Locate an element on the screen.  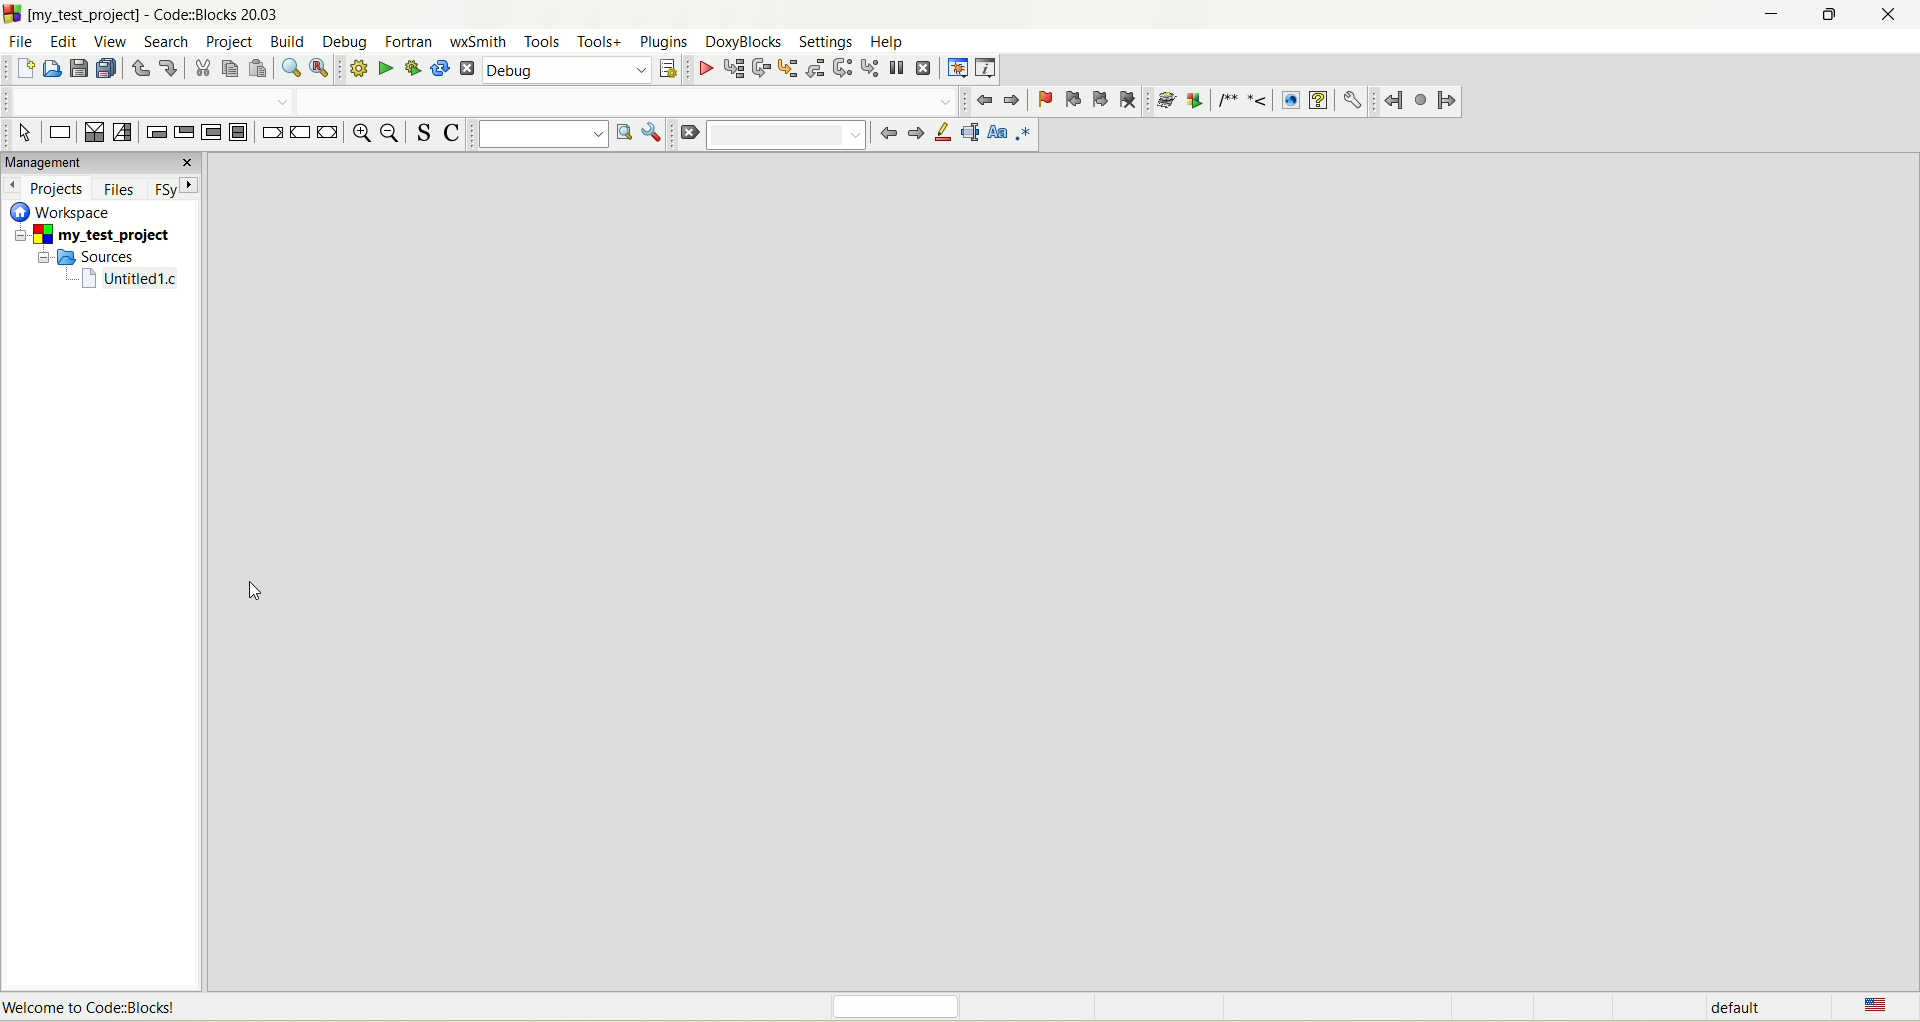
replace is located at coordinates (324, 69).